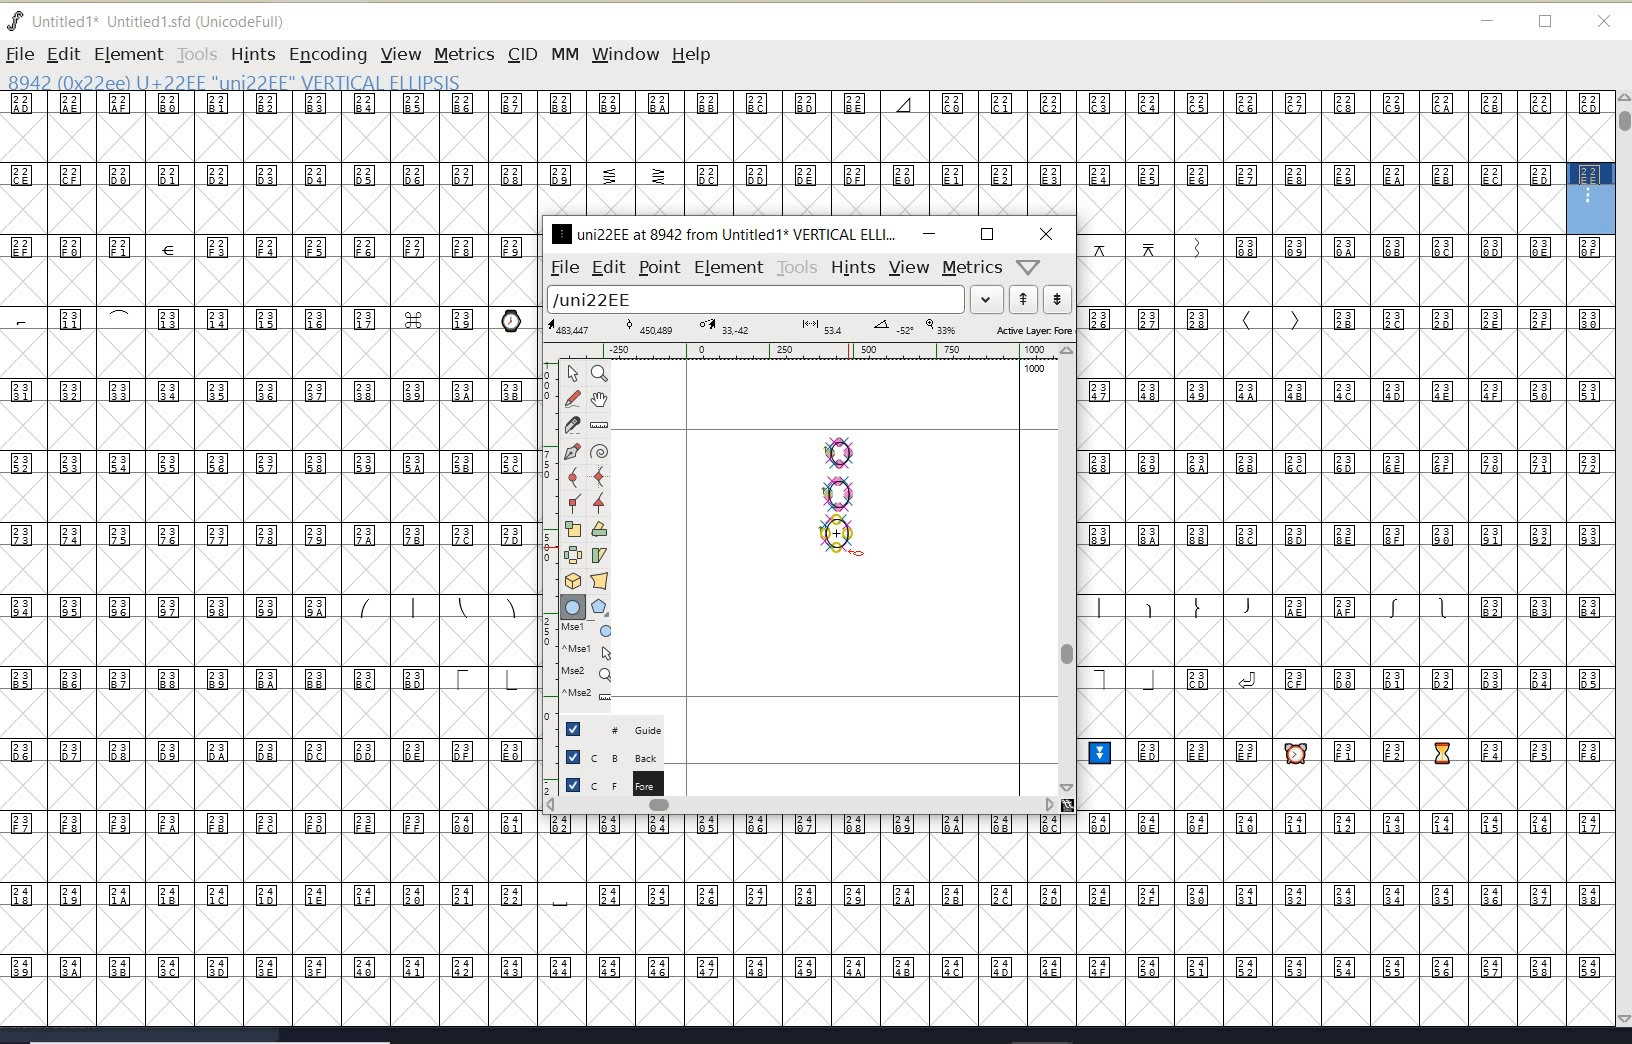 The width and height of the screenshot is (1632, 1044). Describe the element at coordinates (168, 19) in the screenshot. I see `untitled1* Untitled 1.sfd (UnicodeFull)` at that location.